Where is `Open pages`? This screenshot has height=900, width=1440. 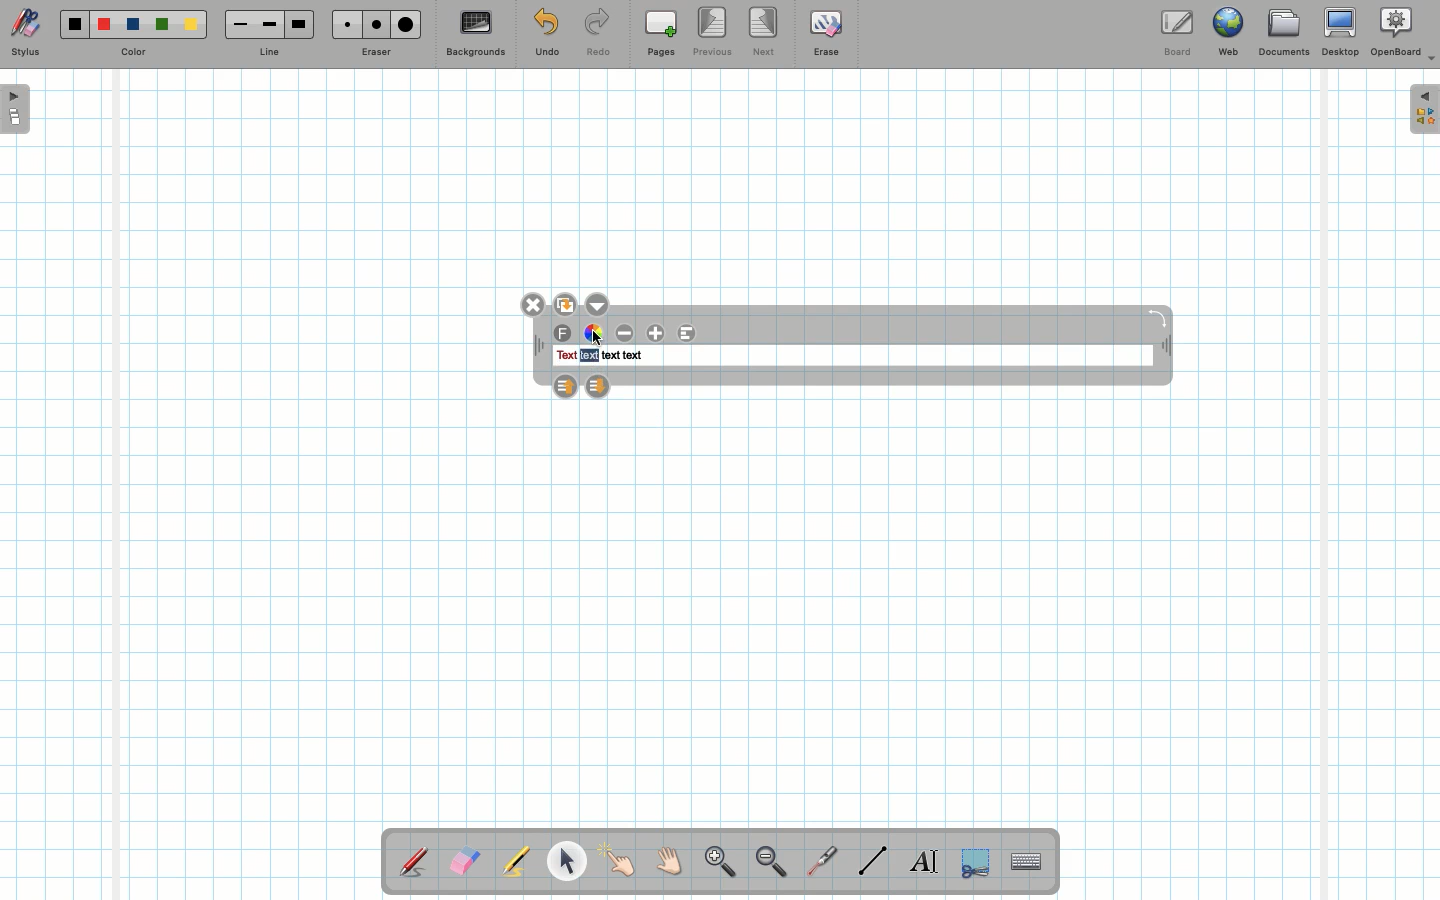 Open pages is located at coordinates (17, 108).